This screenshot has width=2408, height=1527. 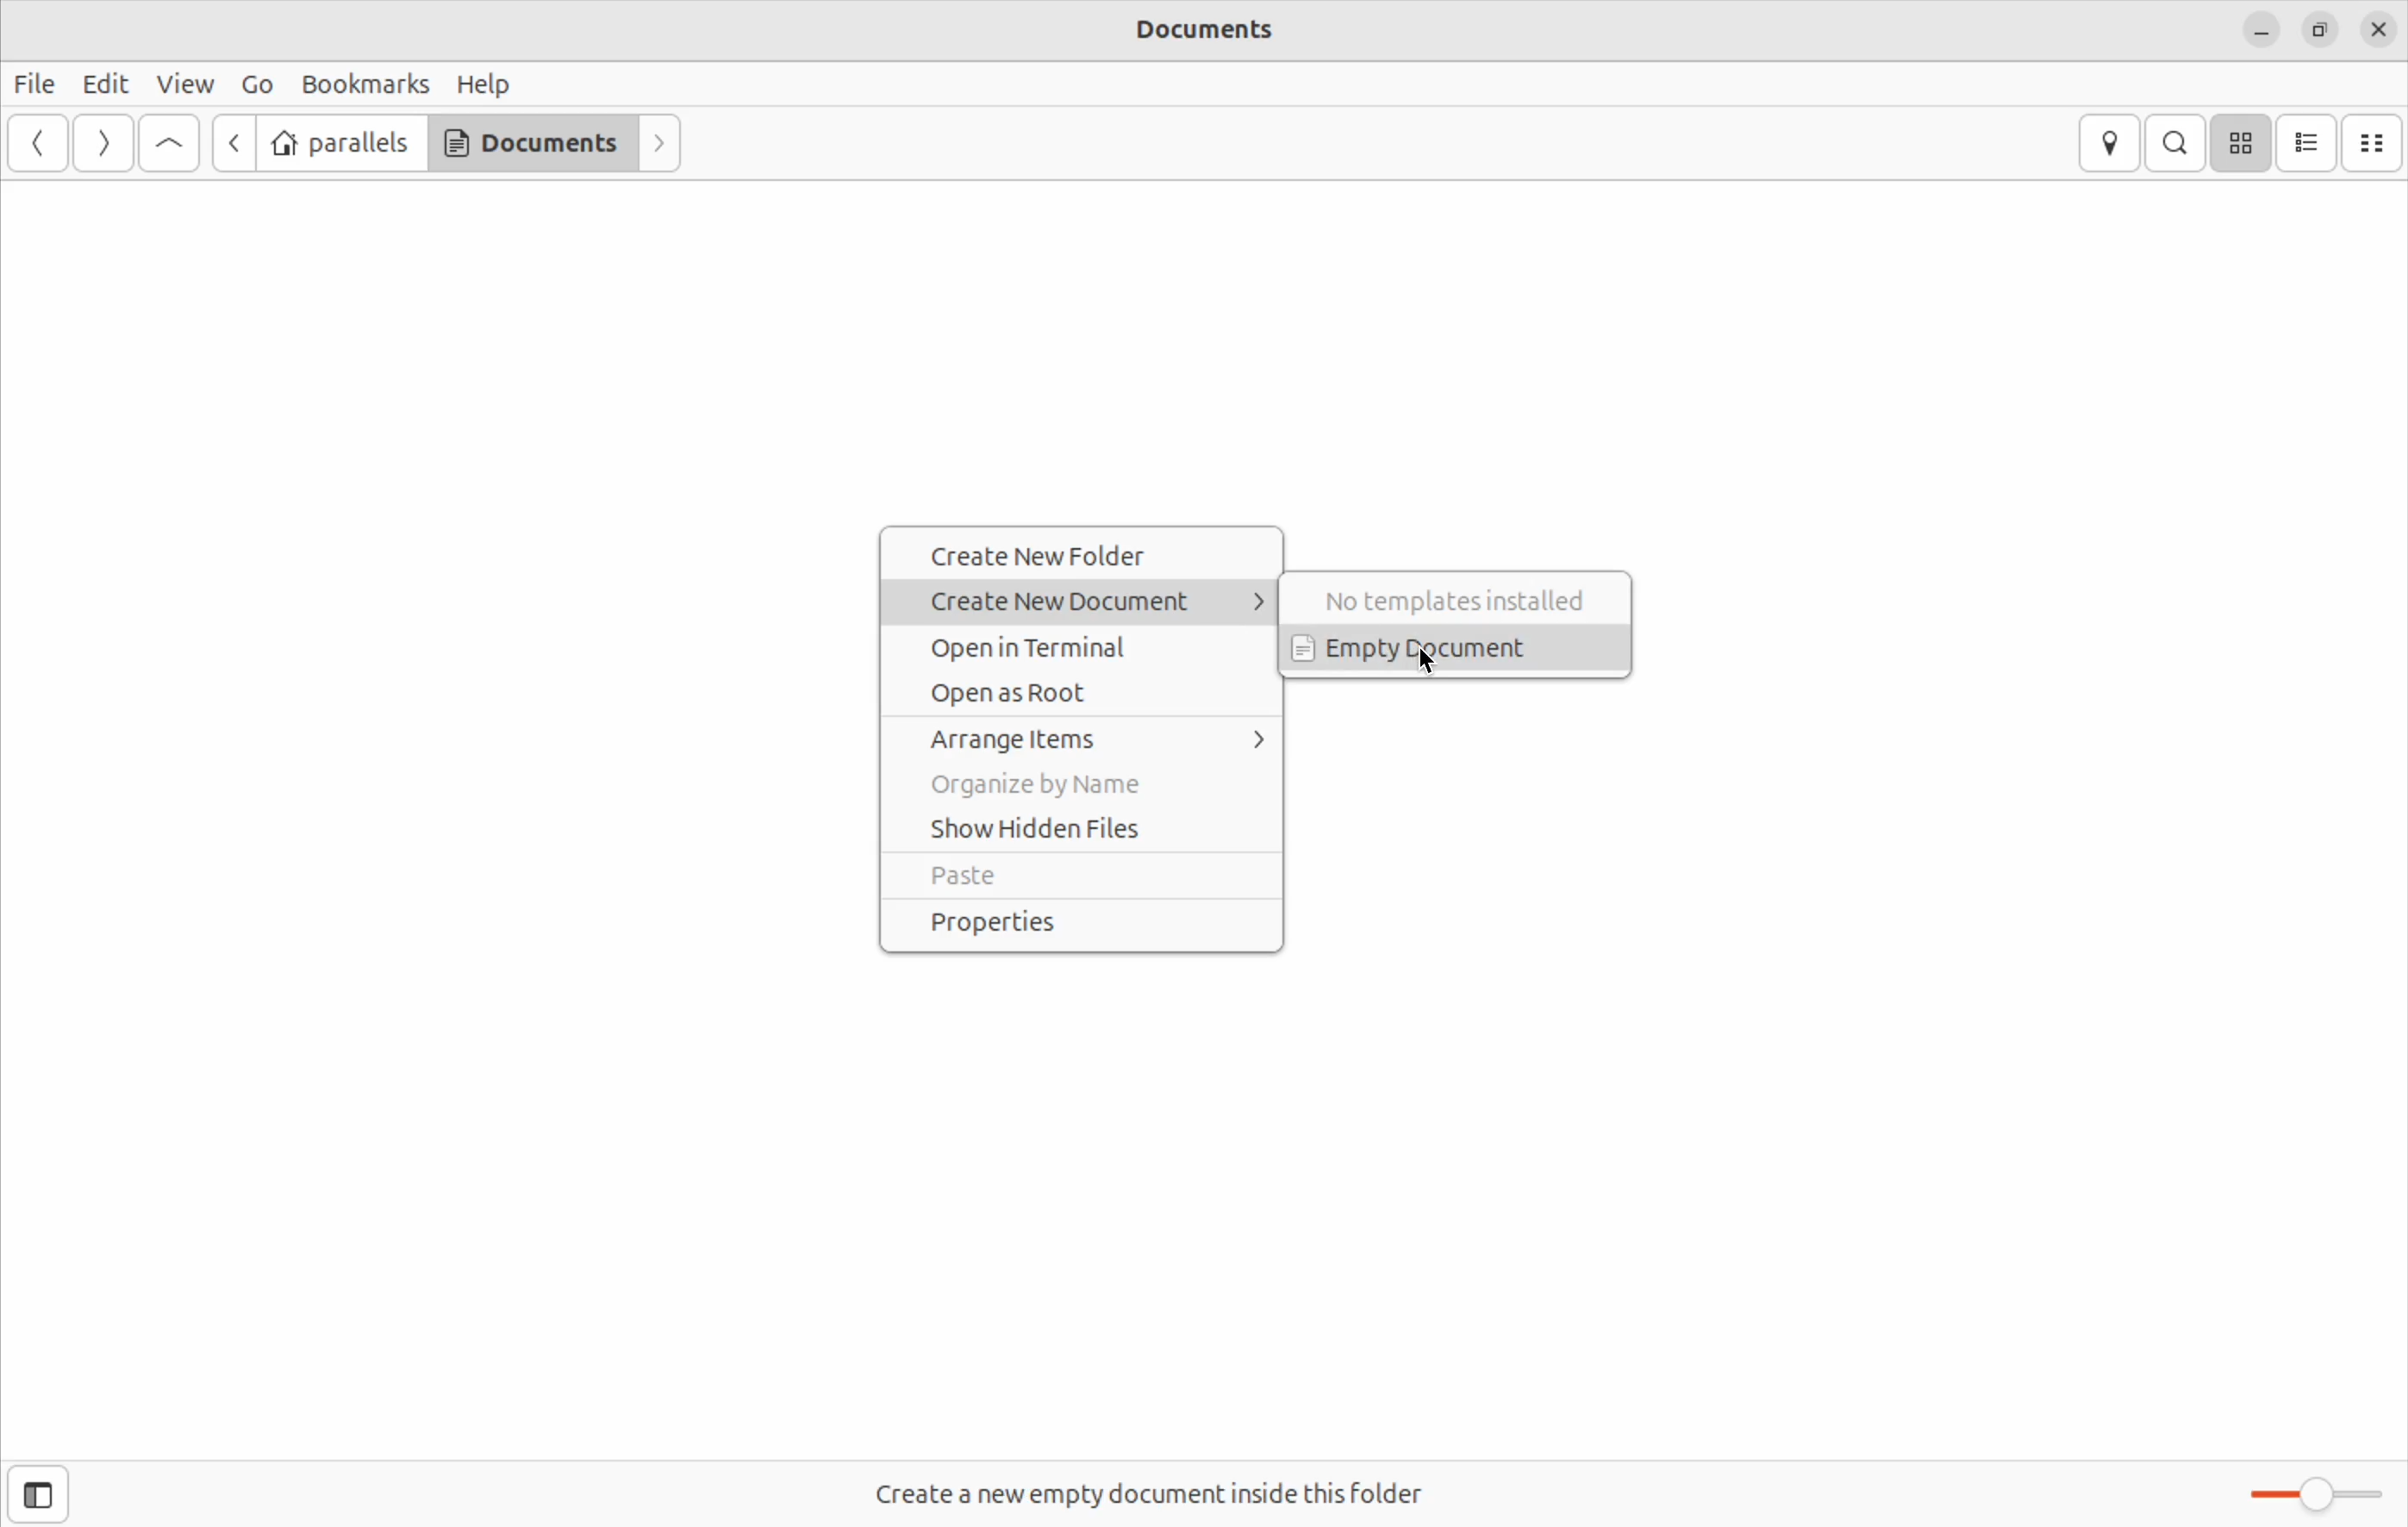 I want to click on parallels, so click(x=341, y=144).